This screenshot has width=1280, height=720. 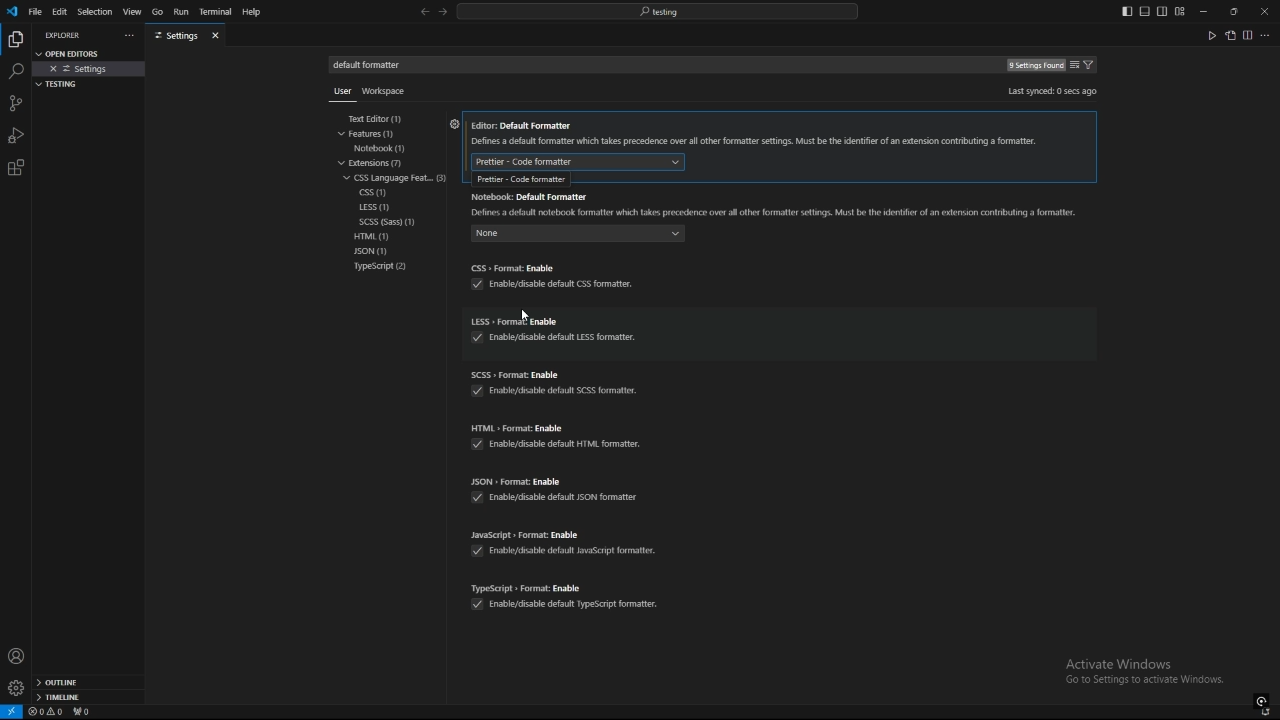 I want to click on notifications, so click(x=1267, y=713).